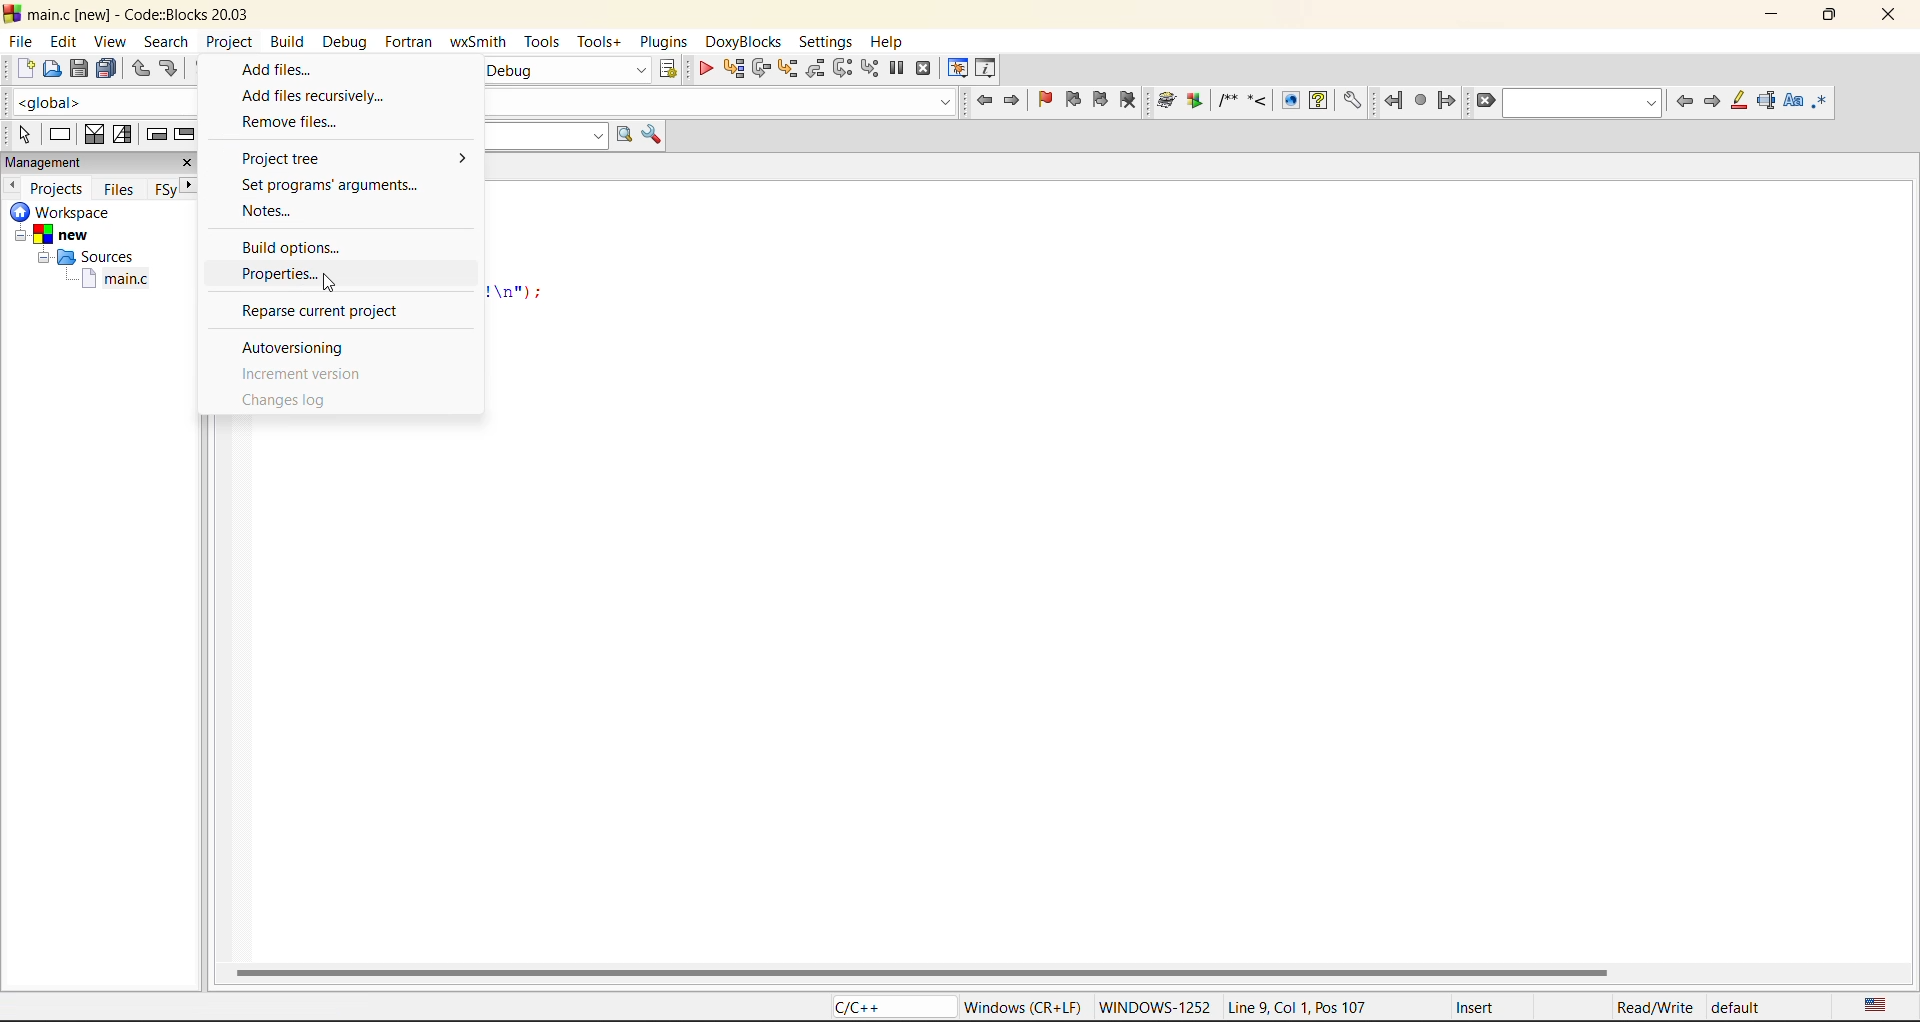  I want to click on WINDOWS-1252, so click(1153, 1009).